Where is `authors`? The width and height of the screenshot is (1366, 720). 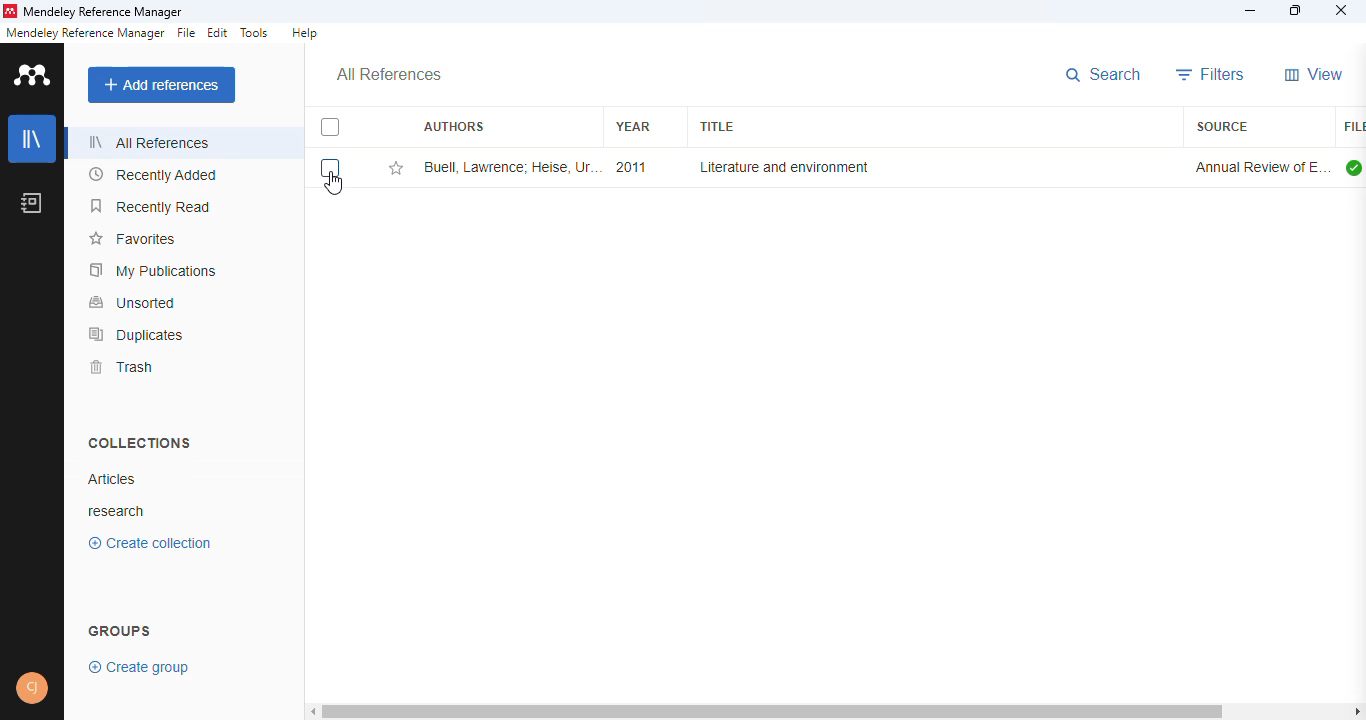 authors is located at coordinates (453, 125).